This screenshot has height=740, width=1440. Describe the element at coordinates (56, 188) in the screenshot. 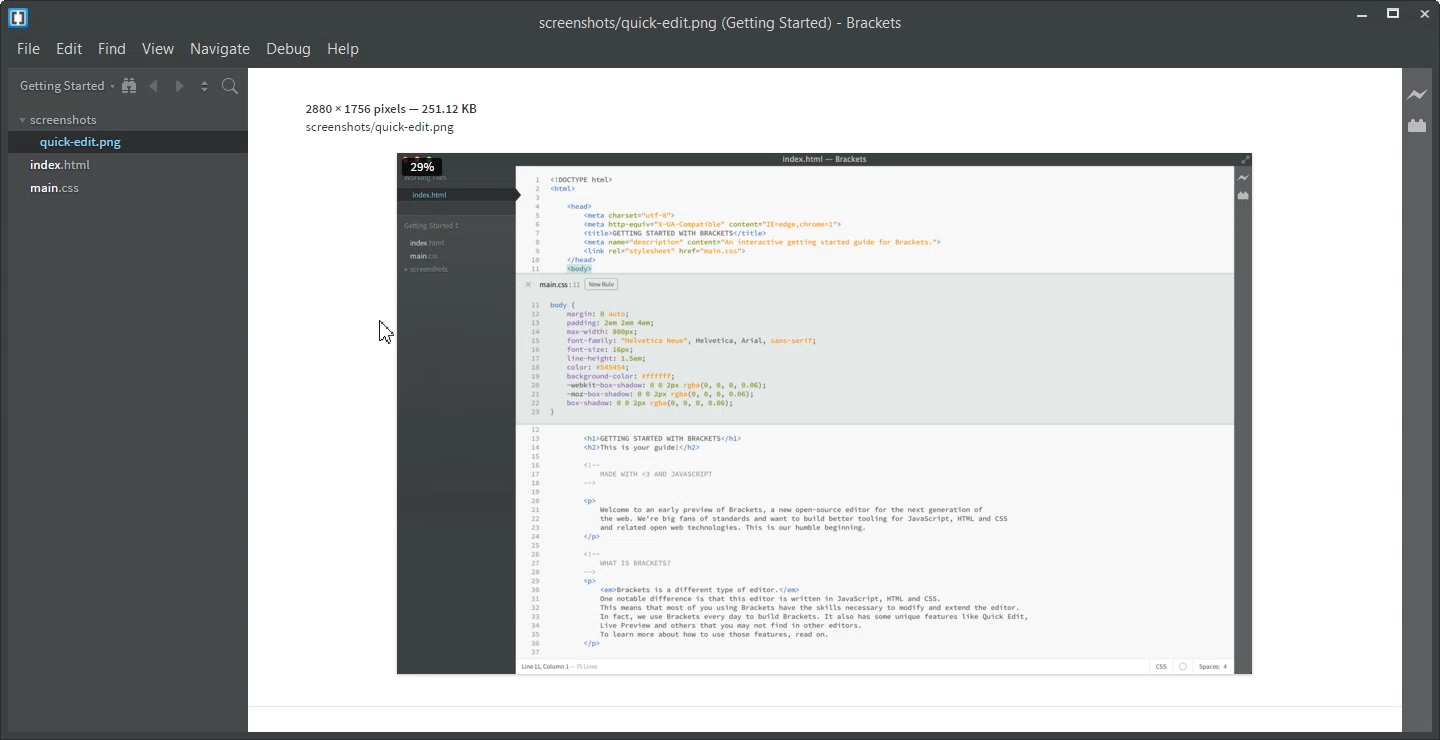

I see `main.css` at that location.